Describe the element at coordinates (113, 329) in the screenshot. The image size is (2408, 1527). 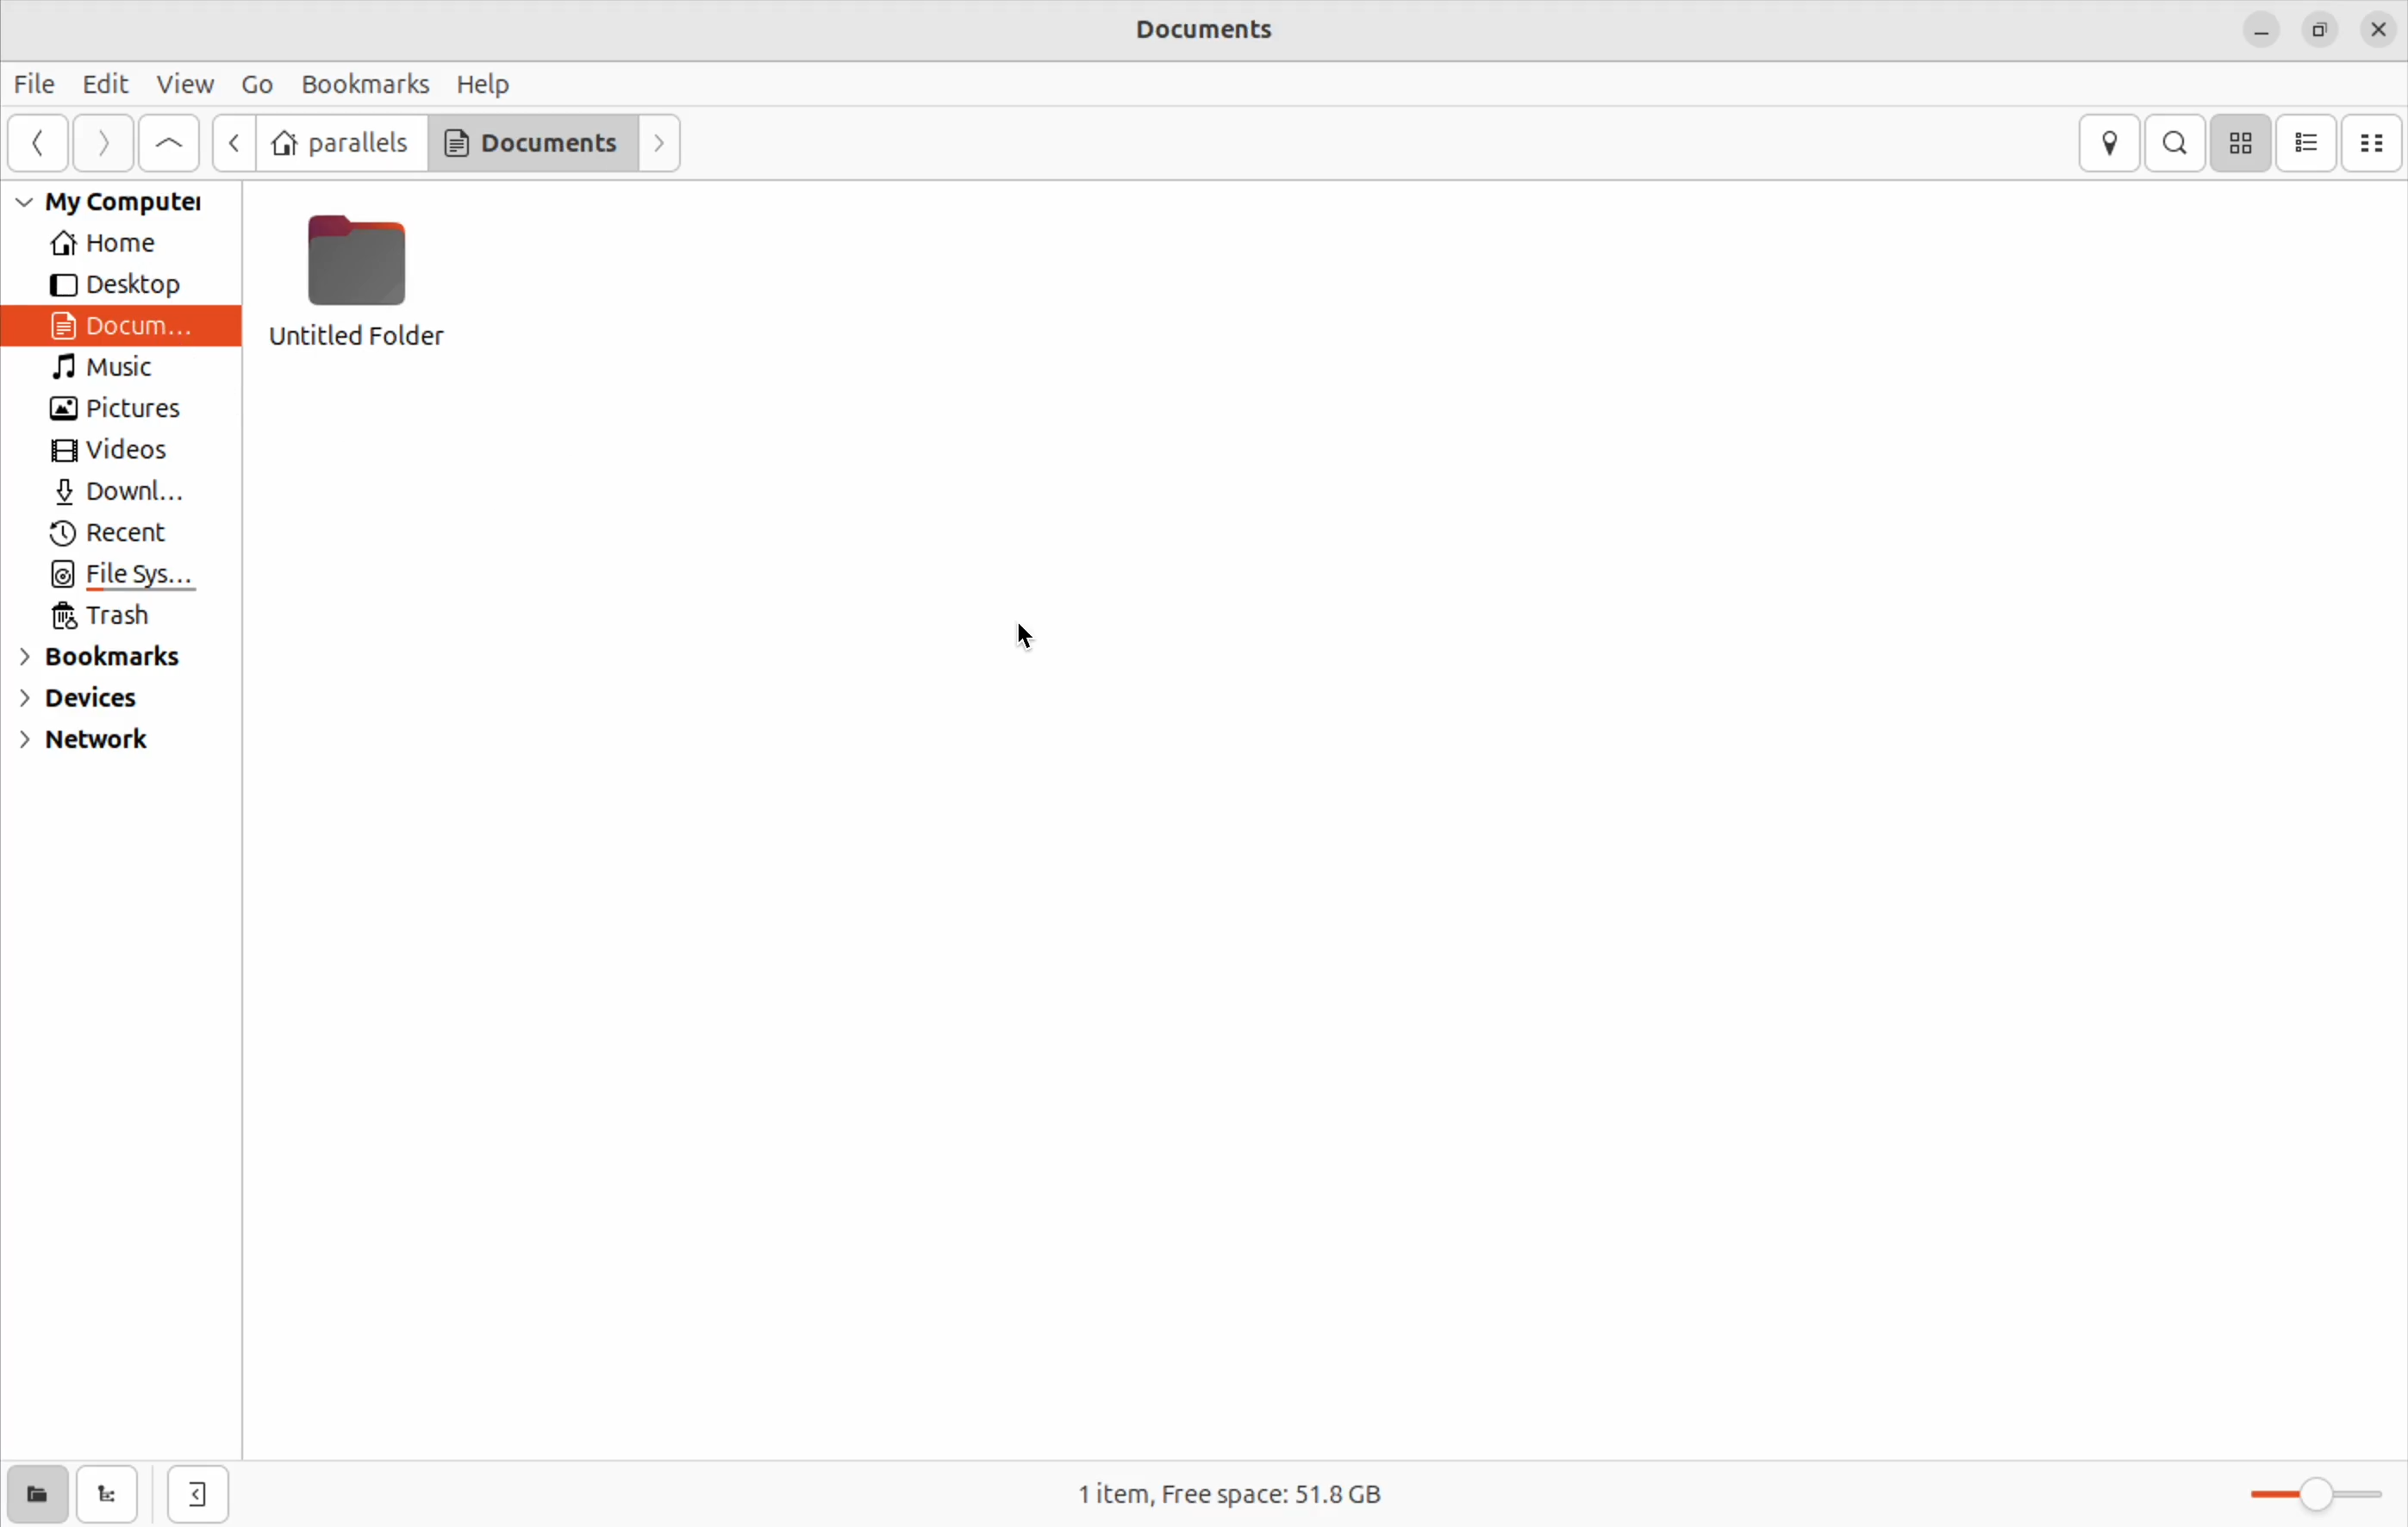
I see `documents` at that location.